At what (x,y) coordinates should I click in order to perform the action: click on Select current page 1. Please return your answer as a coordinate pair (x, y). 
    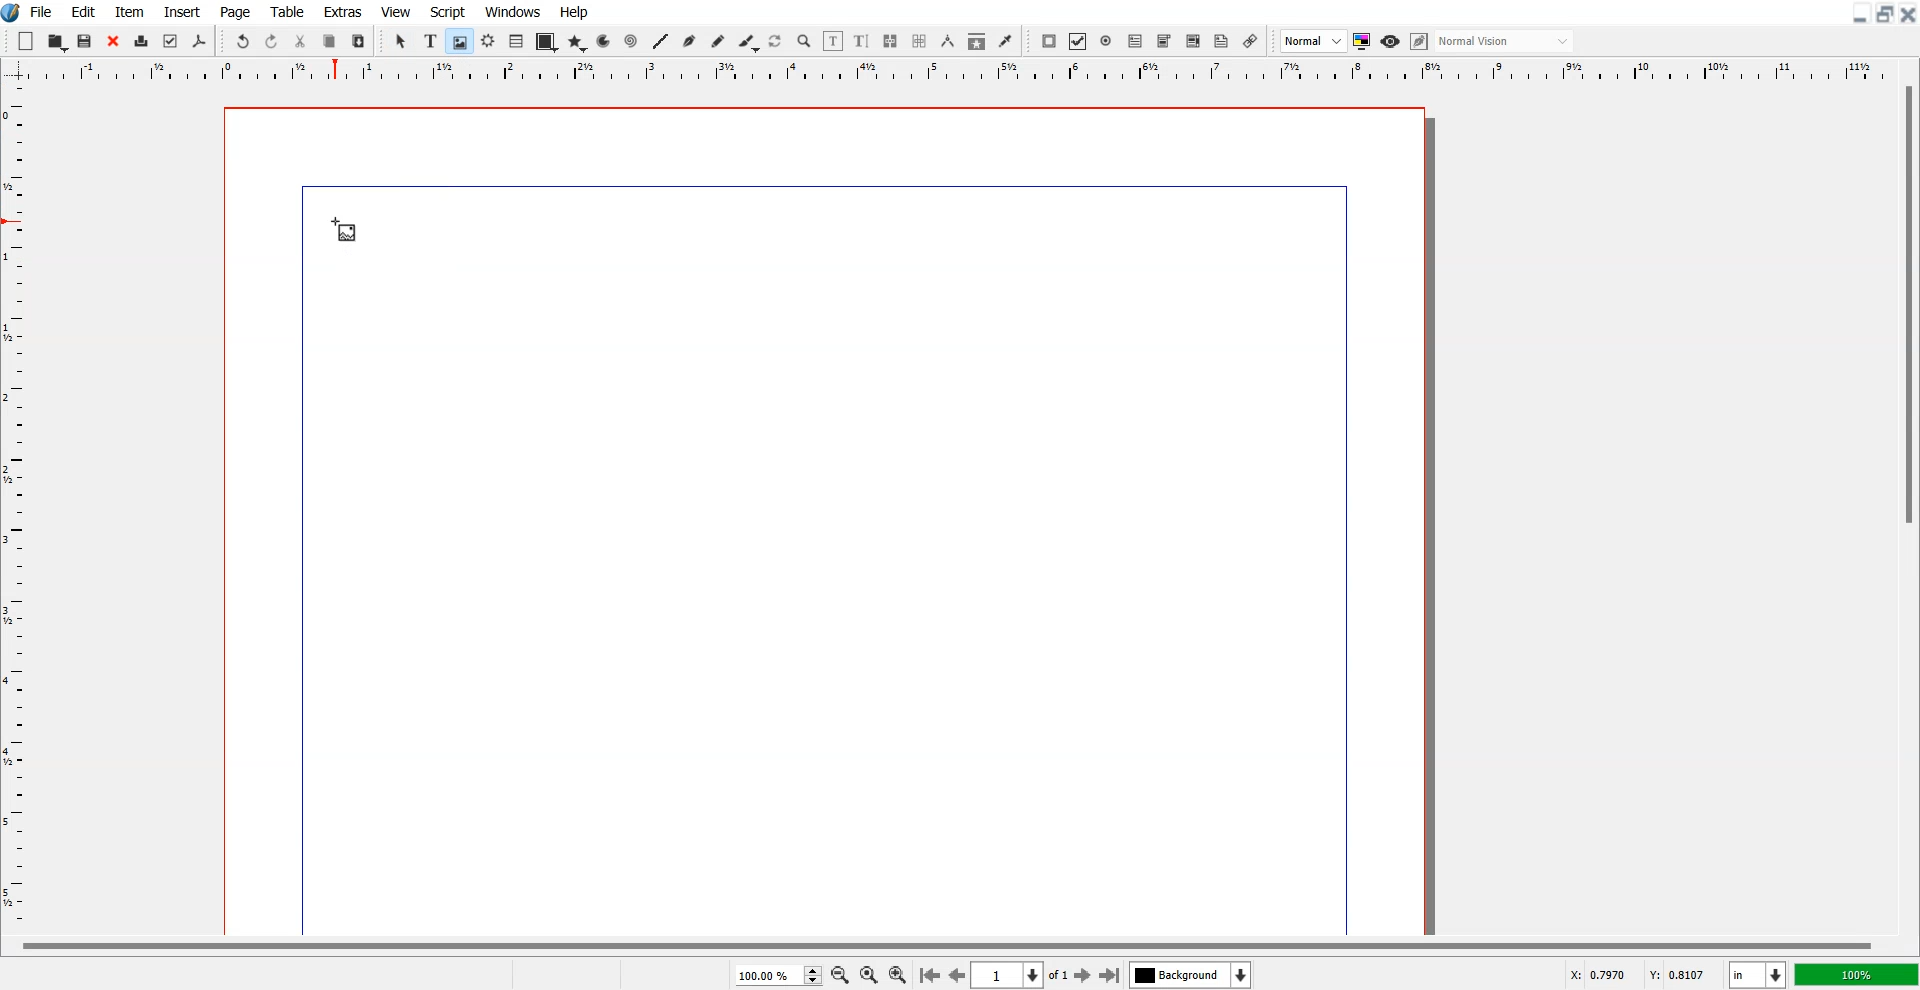
    Looking at the image, I should click on (1022, 975).